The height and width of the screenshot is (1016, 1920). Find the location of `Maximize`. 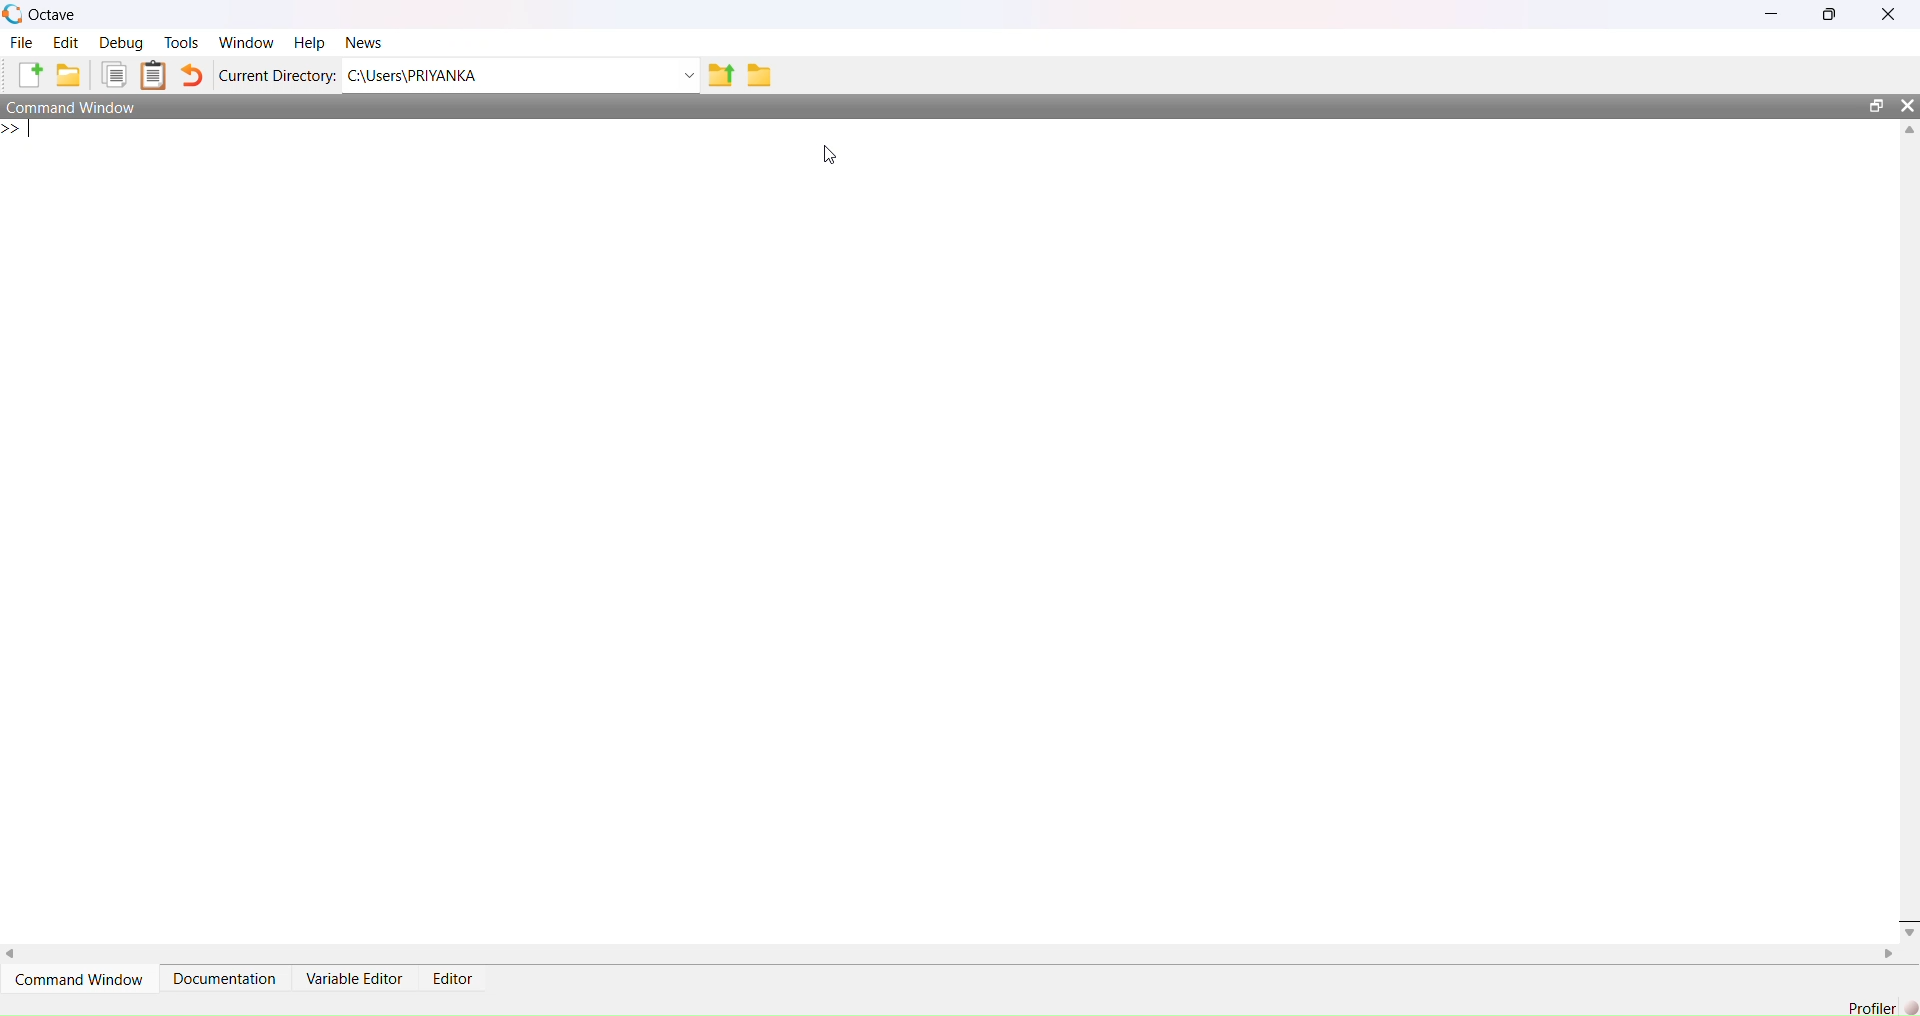

Maximize is located at coordinates (1831, 16).